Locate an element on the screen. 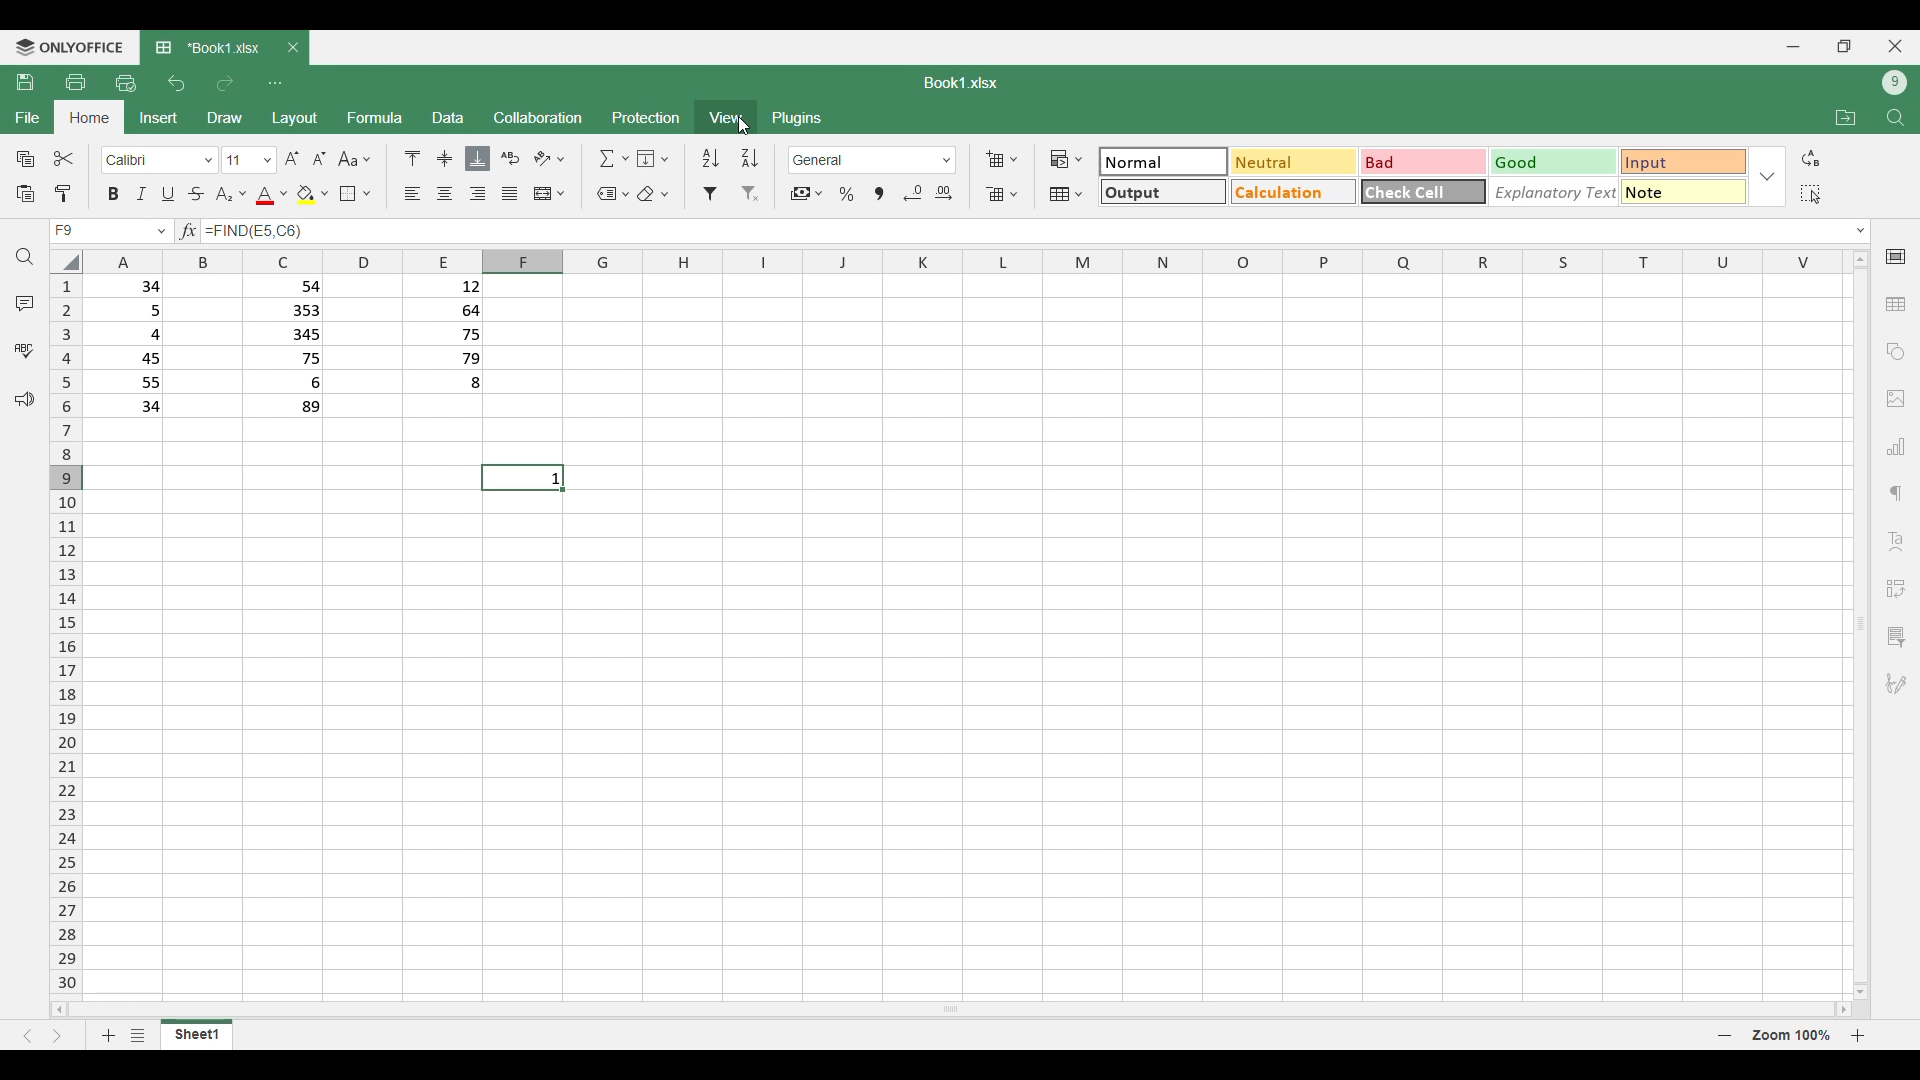 This screenshot has width=1920, height=1080. Decrease decimal is located at coordinates (913, 193).